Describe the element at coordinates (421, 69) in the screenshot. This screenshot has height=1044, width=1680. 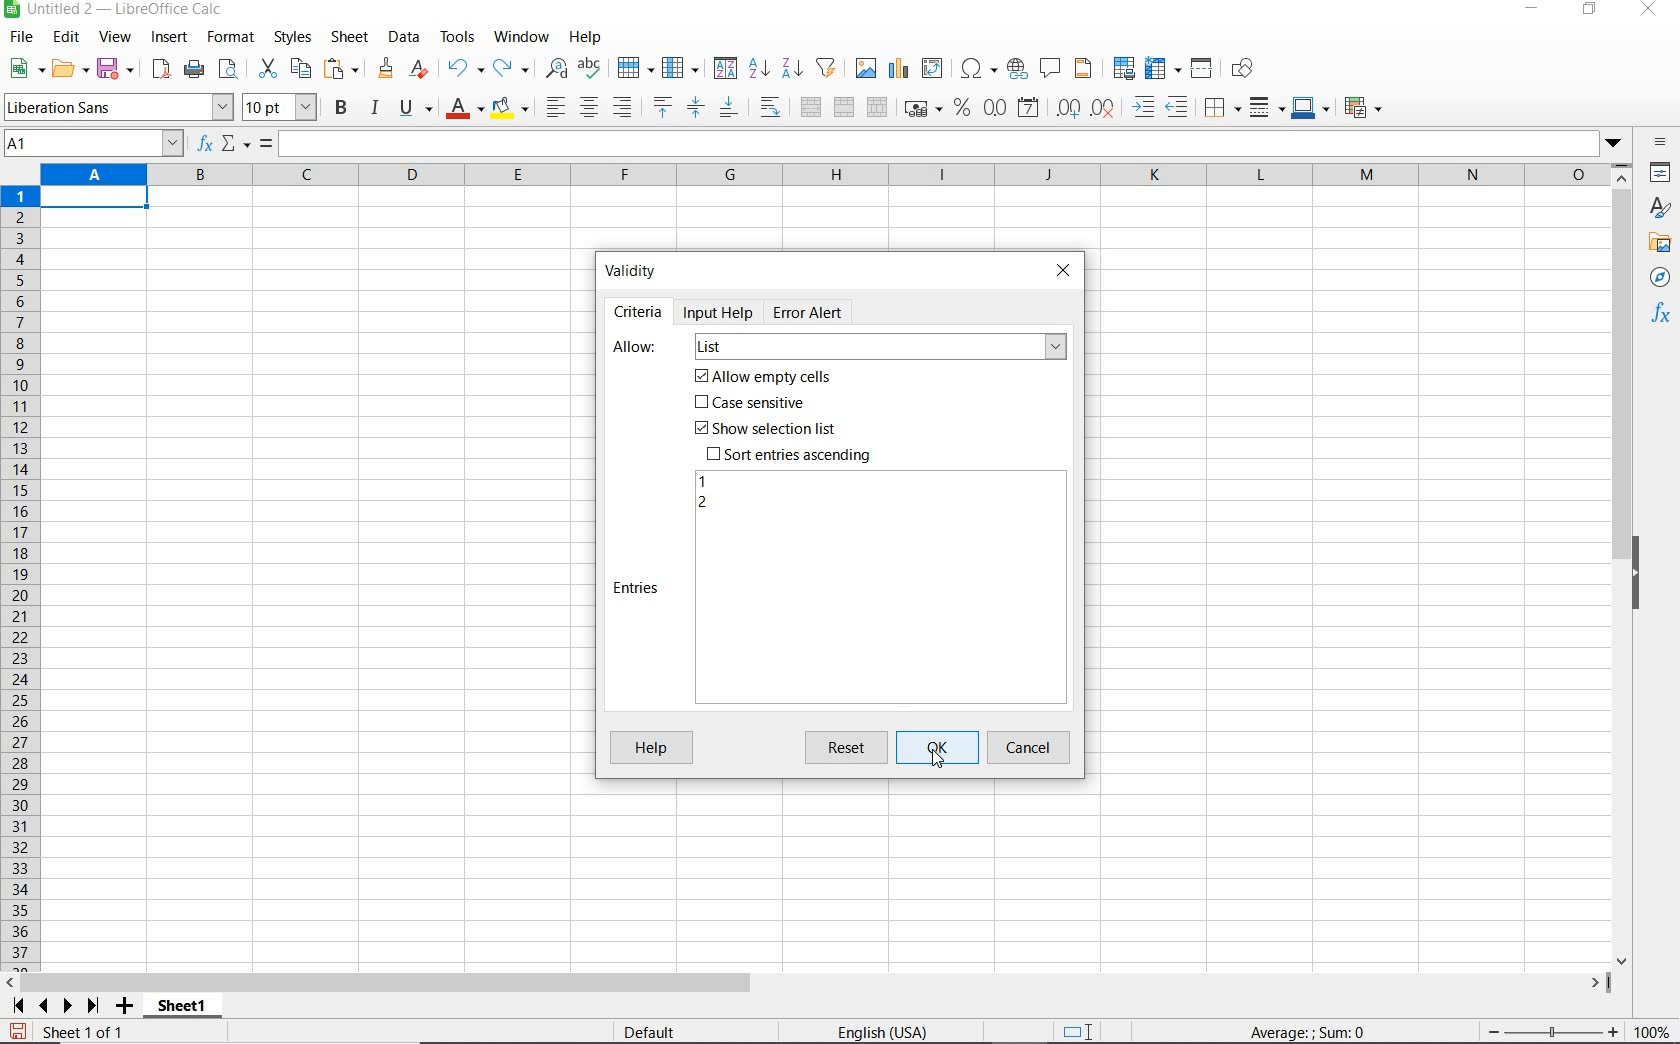
I see `clear direct formatting` at that location.